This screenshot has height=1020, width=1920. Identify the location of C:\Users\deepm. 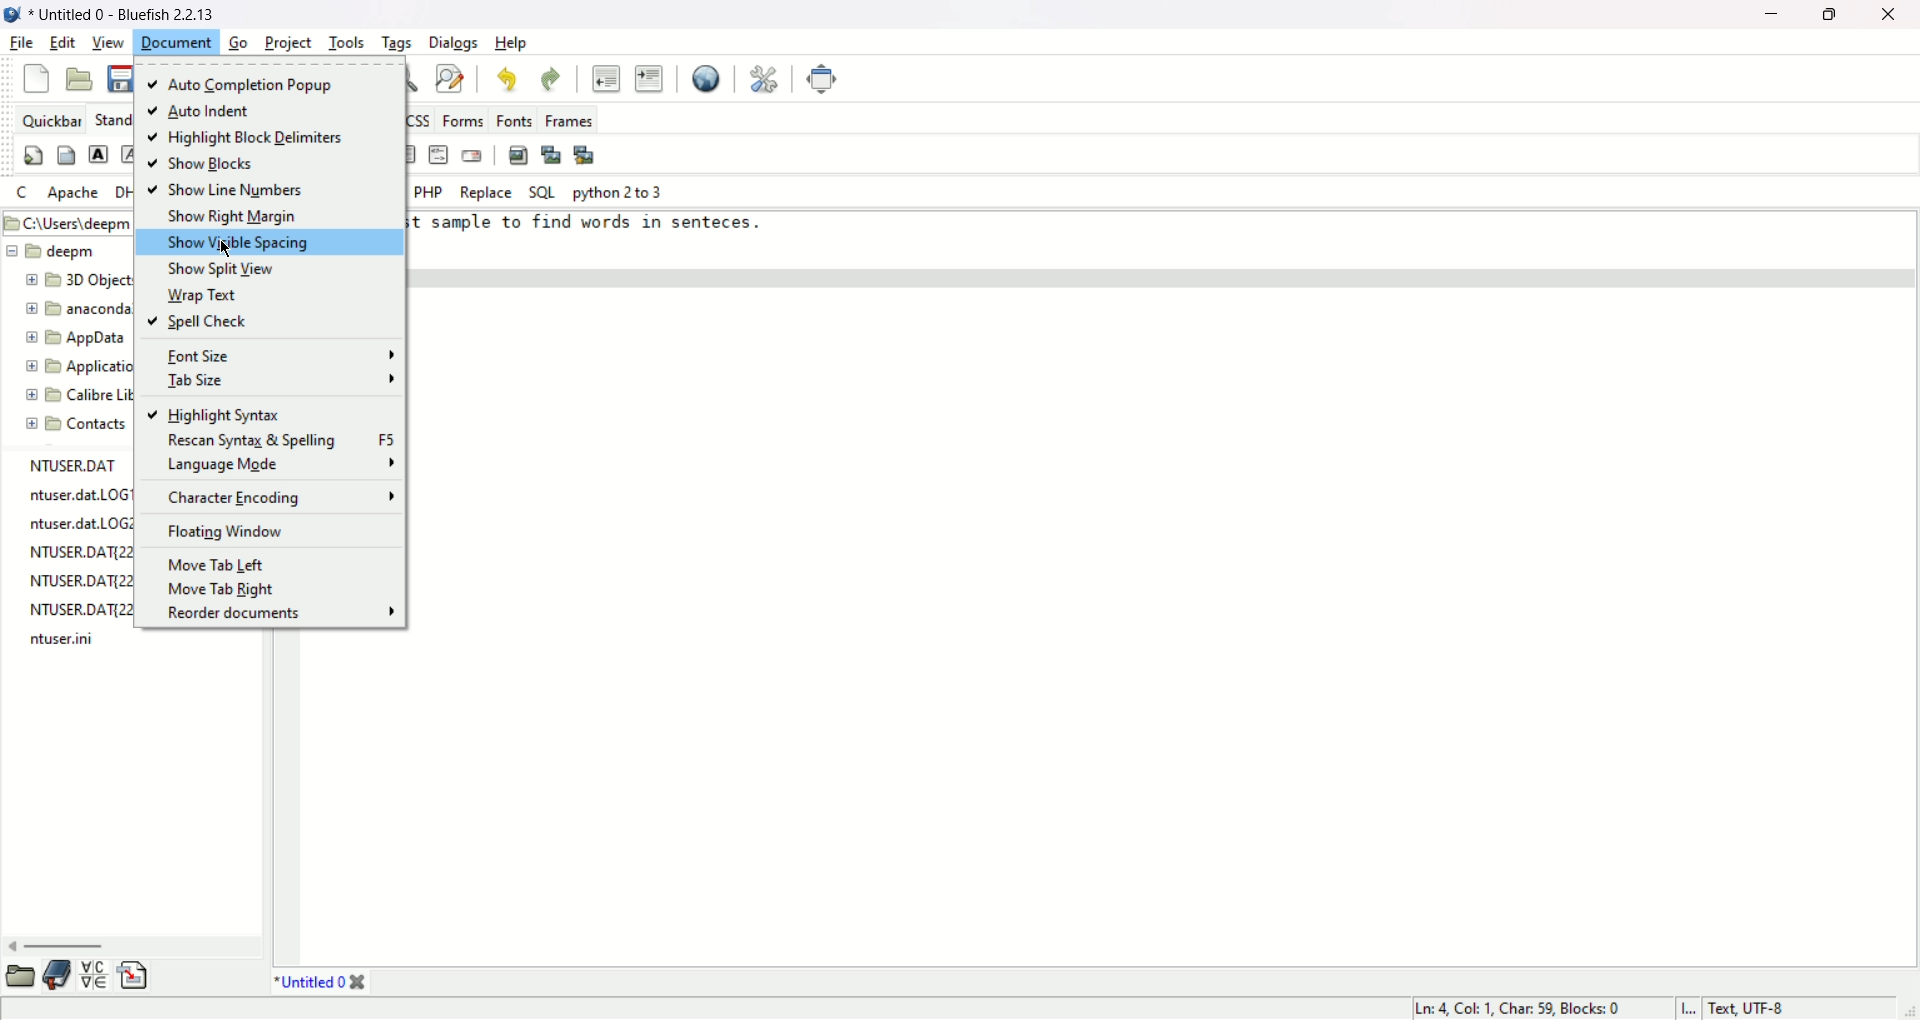
(67, 223).